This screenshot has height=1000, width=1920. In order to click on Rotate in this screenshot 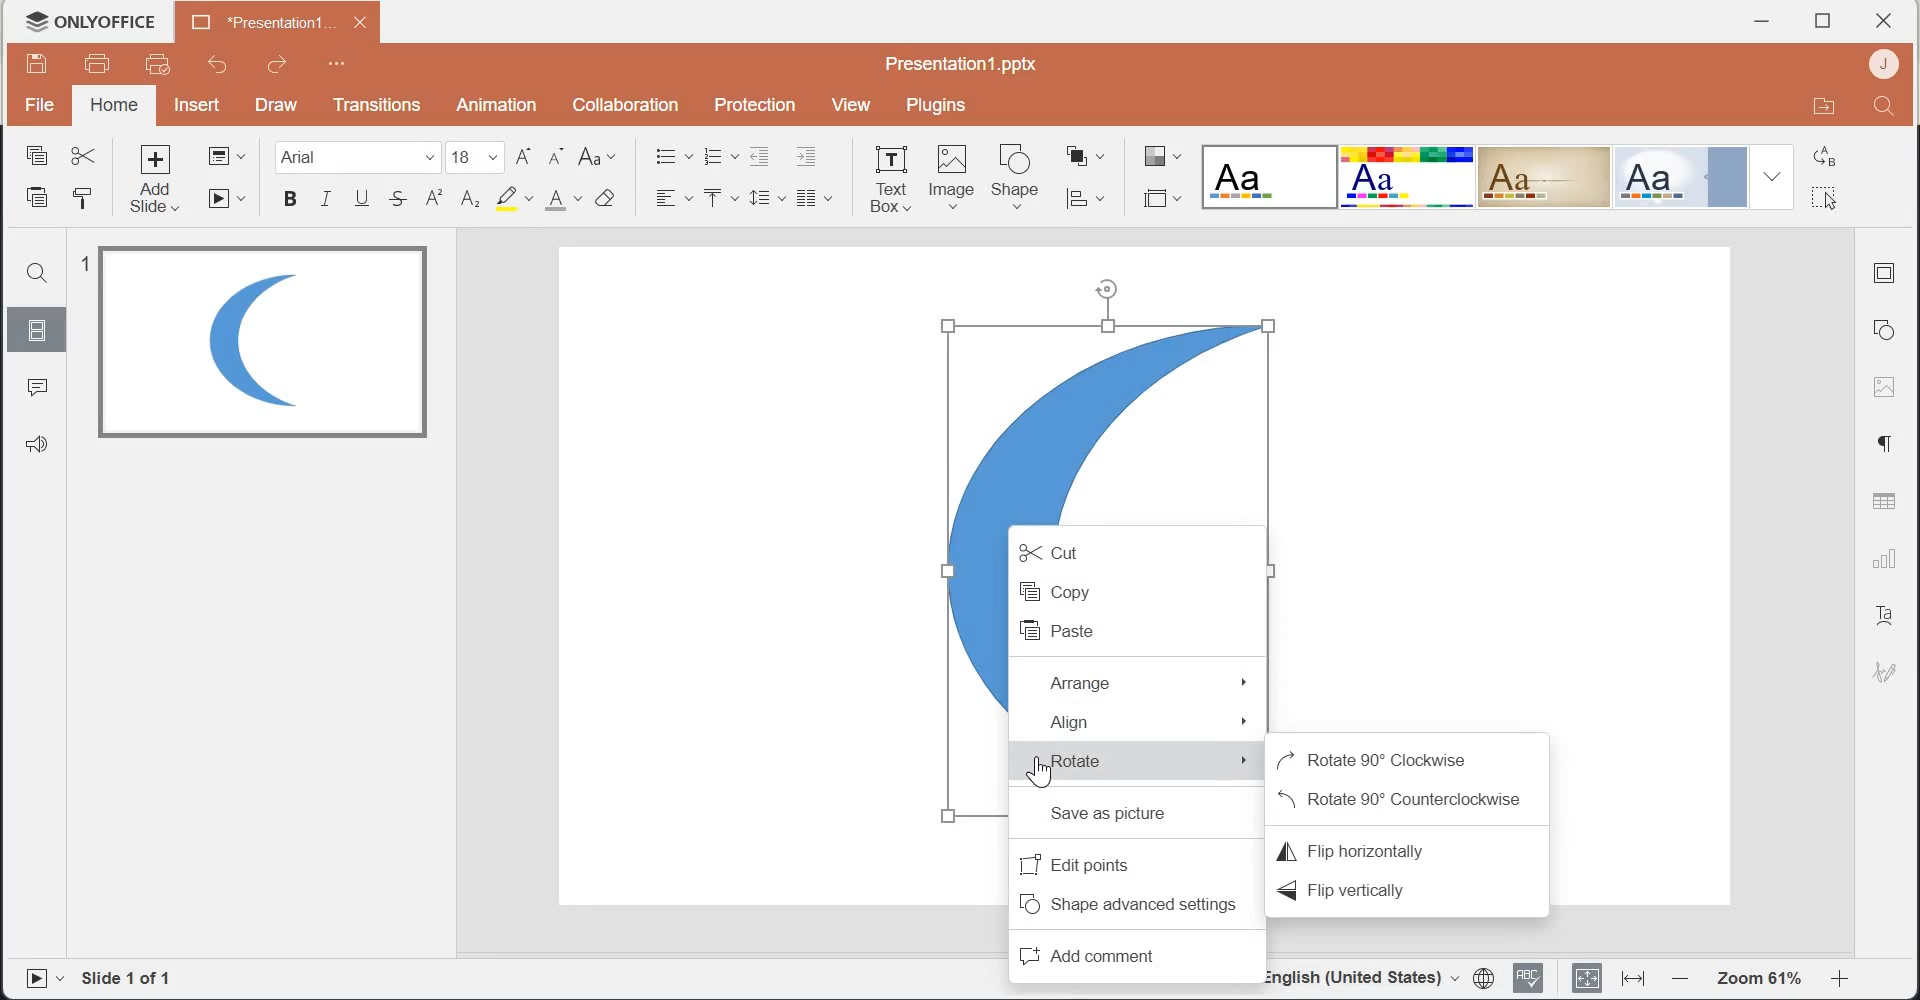, I will do `click(1151, 759)`.